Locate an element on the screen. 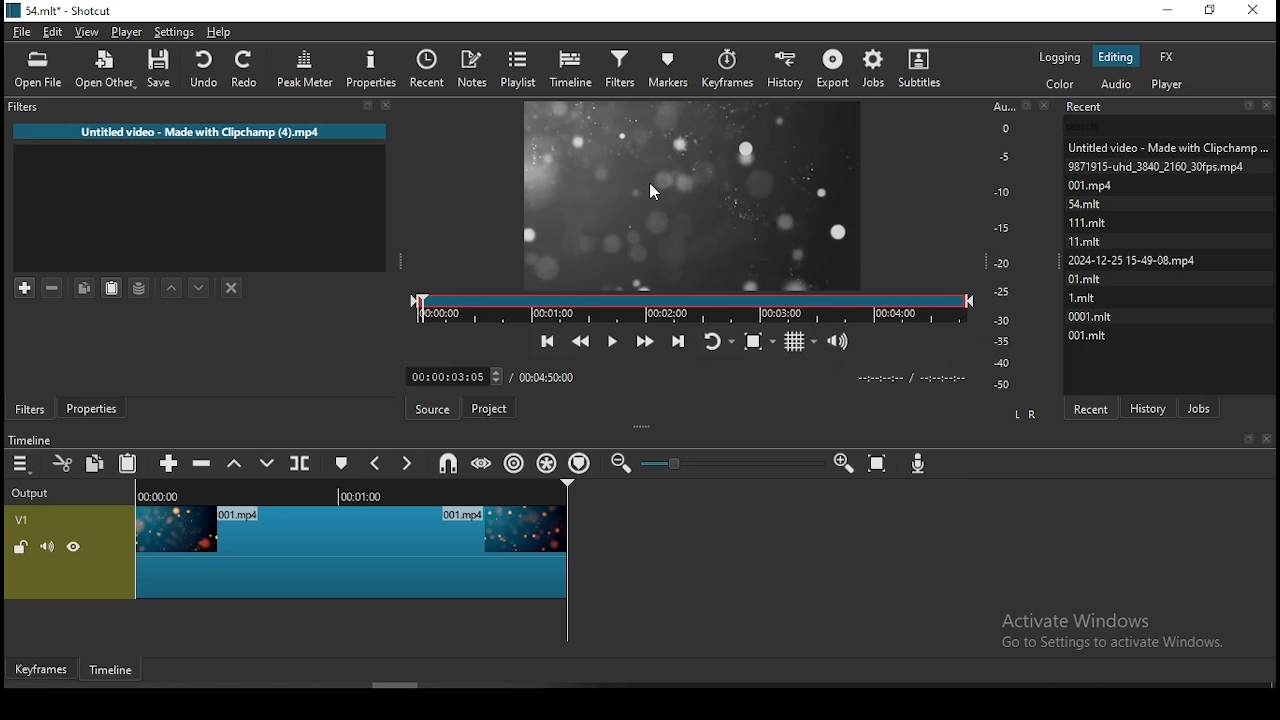 The image size is (1280, 720). skip to the next point is located at coordinates (676, 339).